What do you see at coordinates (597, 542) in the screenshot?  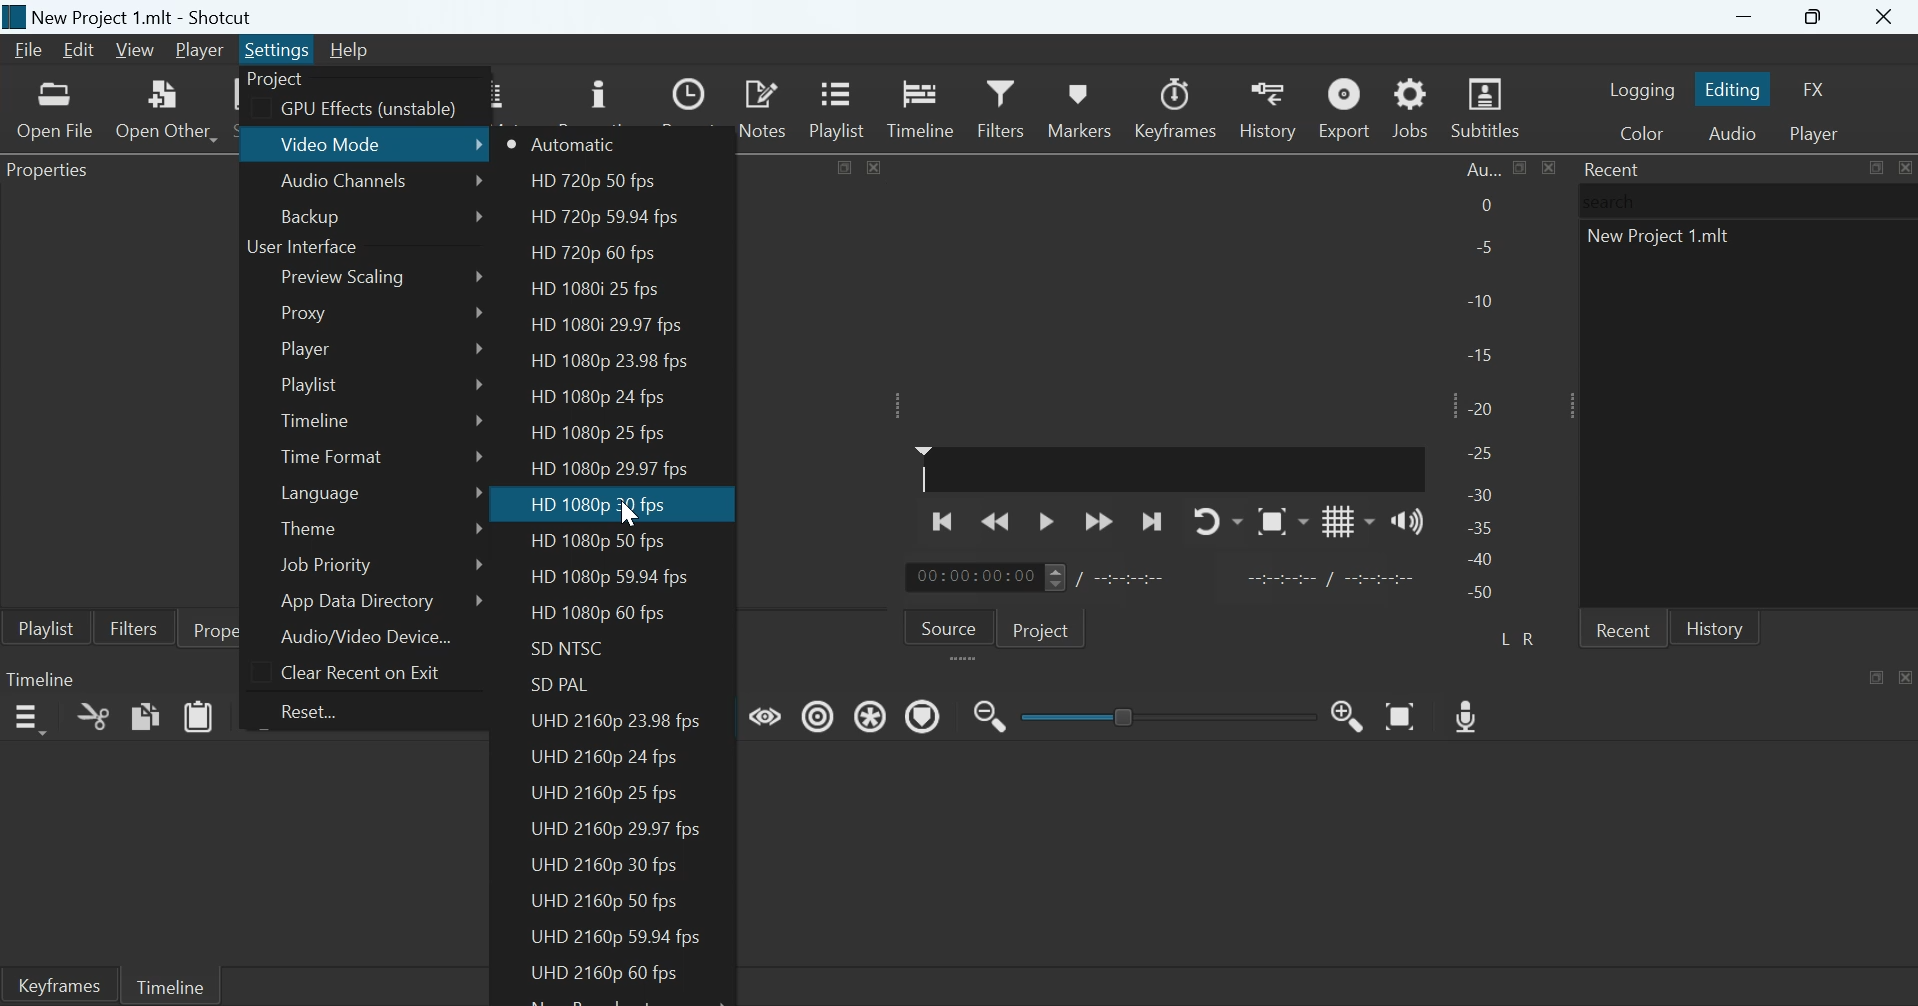 I see `HD 1080p 50fps` at bounding box center [597, 542].